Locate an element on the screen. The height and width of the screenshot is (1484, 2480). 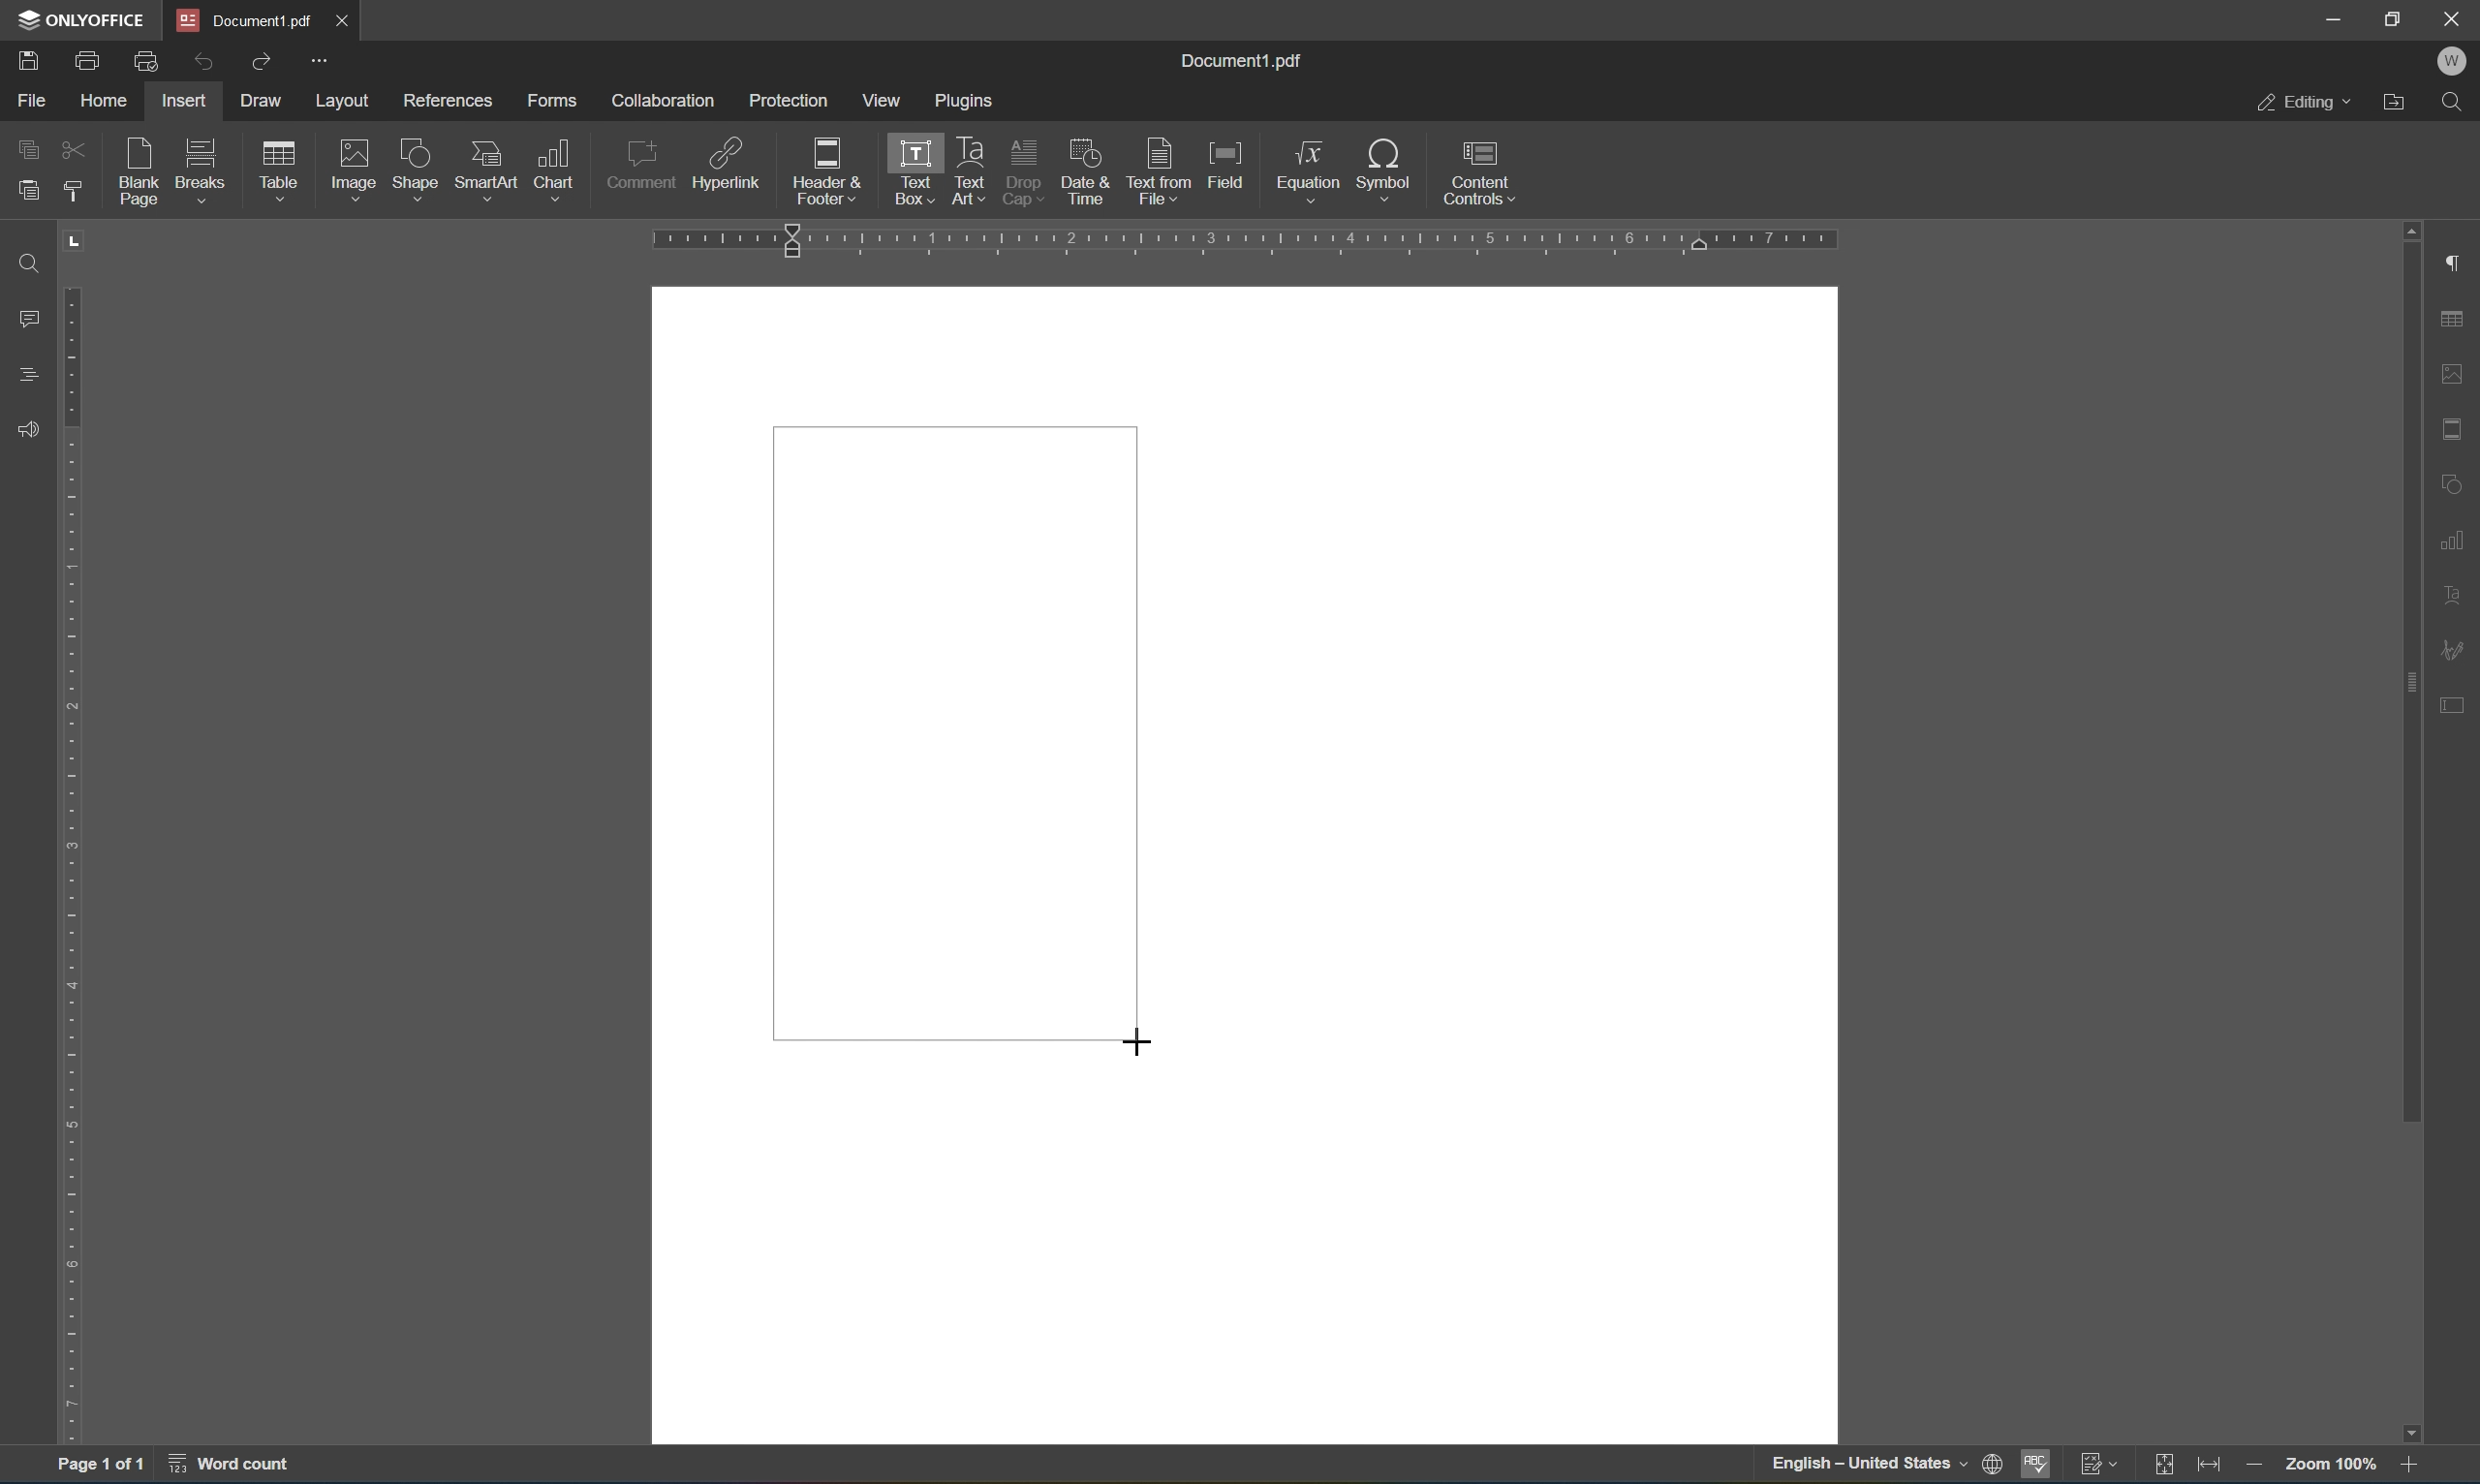
Header and footer settings is located at coordinates (2457, 427).